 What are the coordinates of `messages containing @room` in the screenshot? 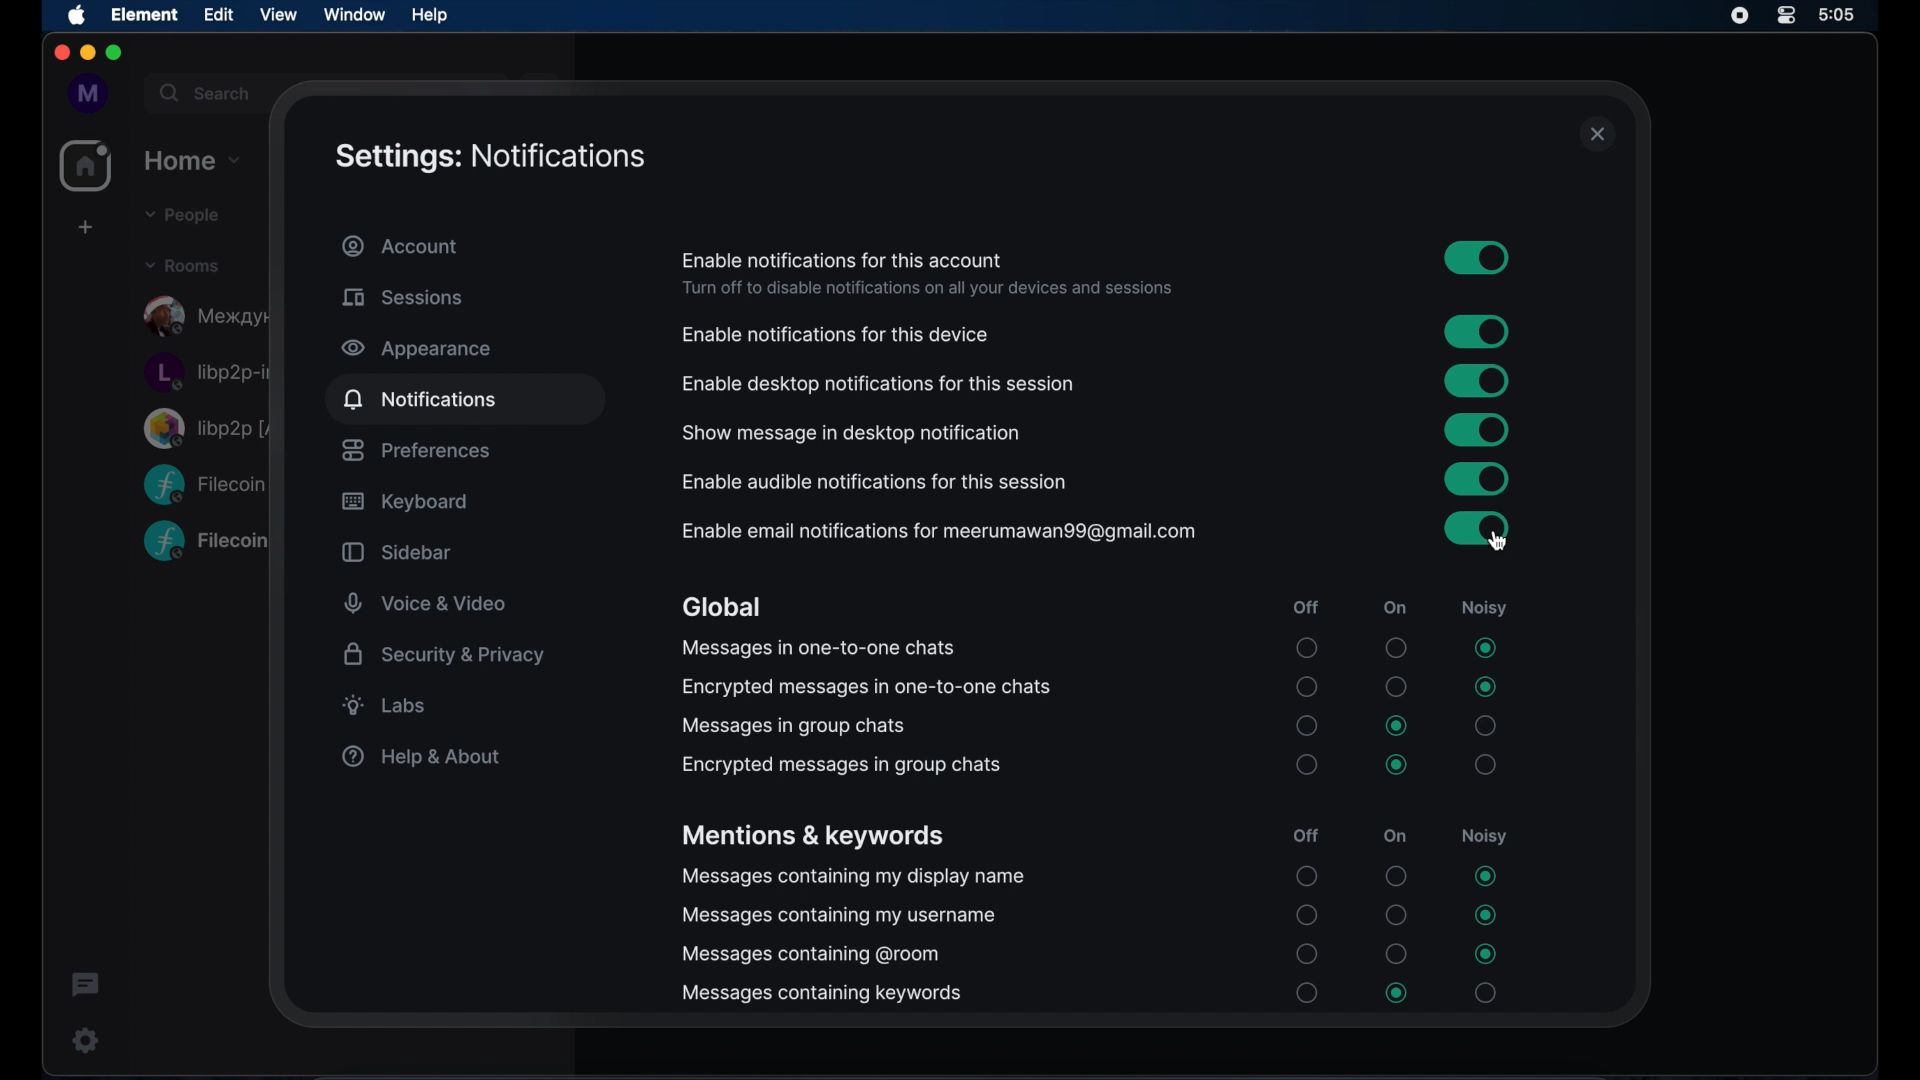 It's located at (811, 955).